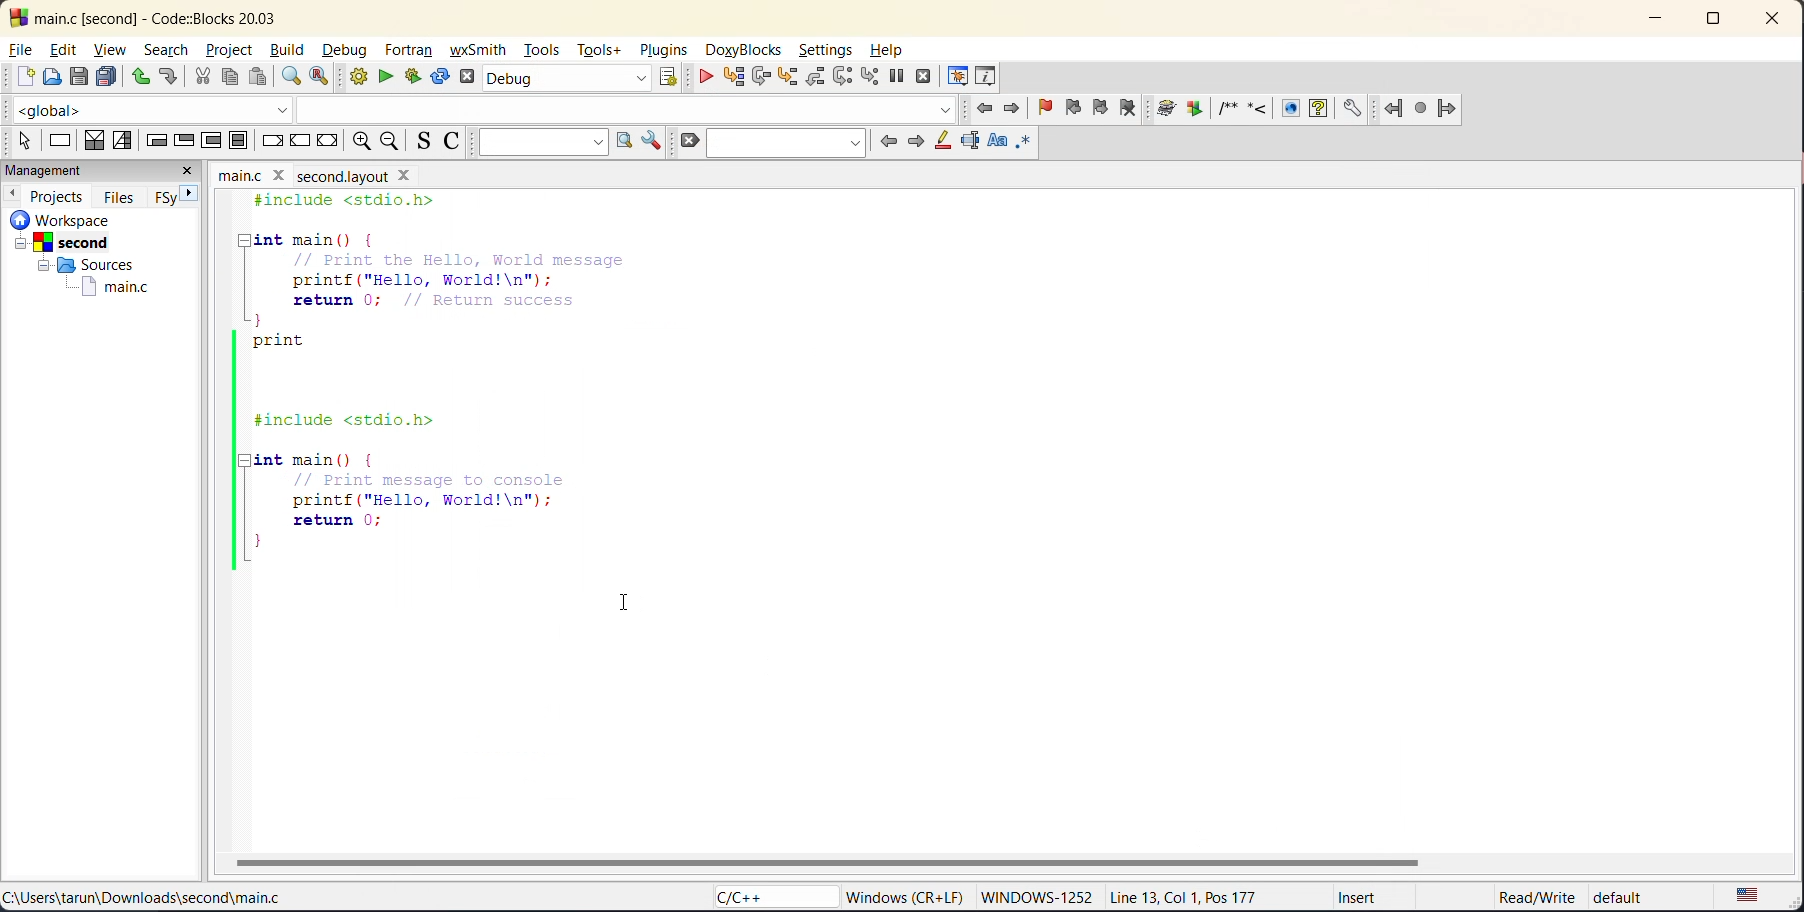 This screenshot has height=912, width=1804. Describe the element at coordinates (1711, 22) in the screenshot. I see `maximize` at that location.